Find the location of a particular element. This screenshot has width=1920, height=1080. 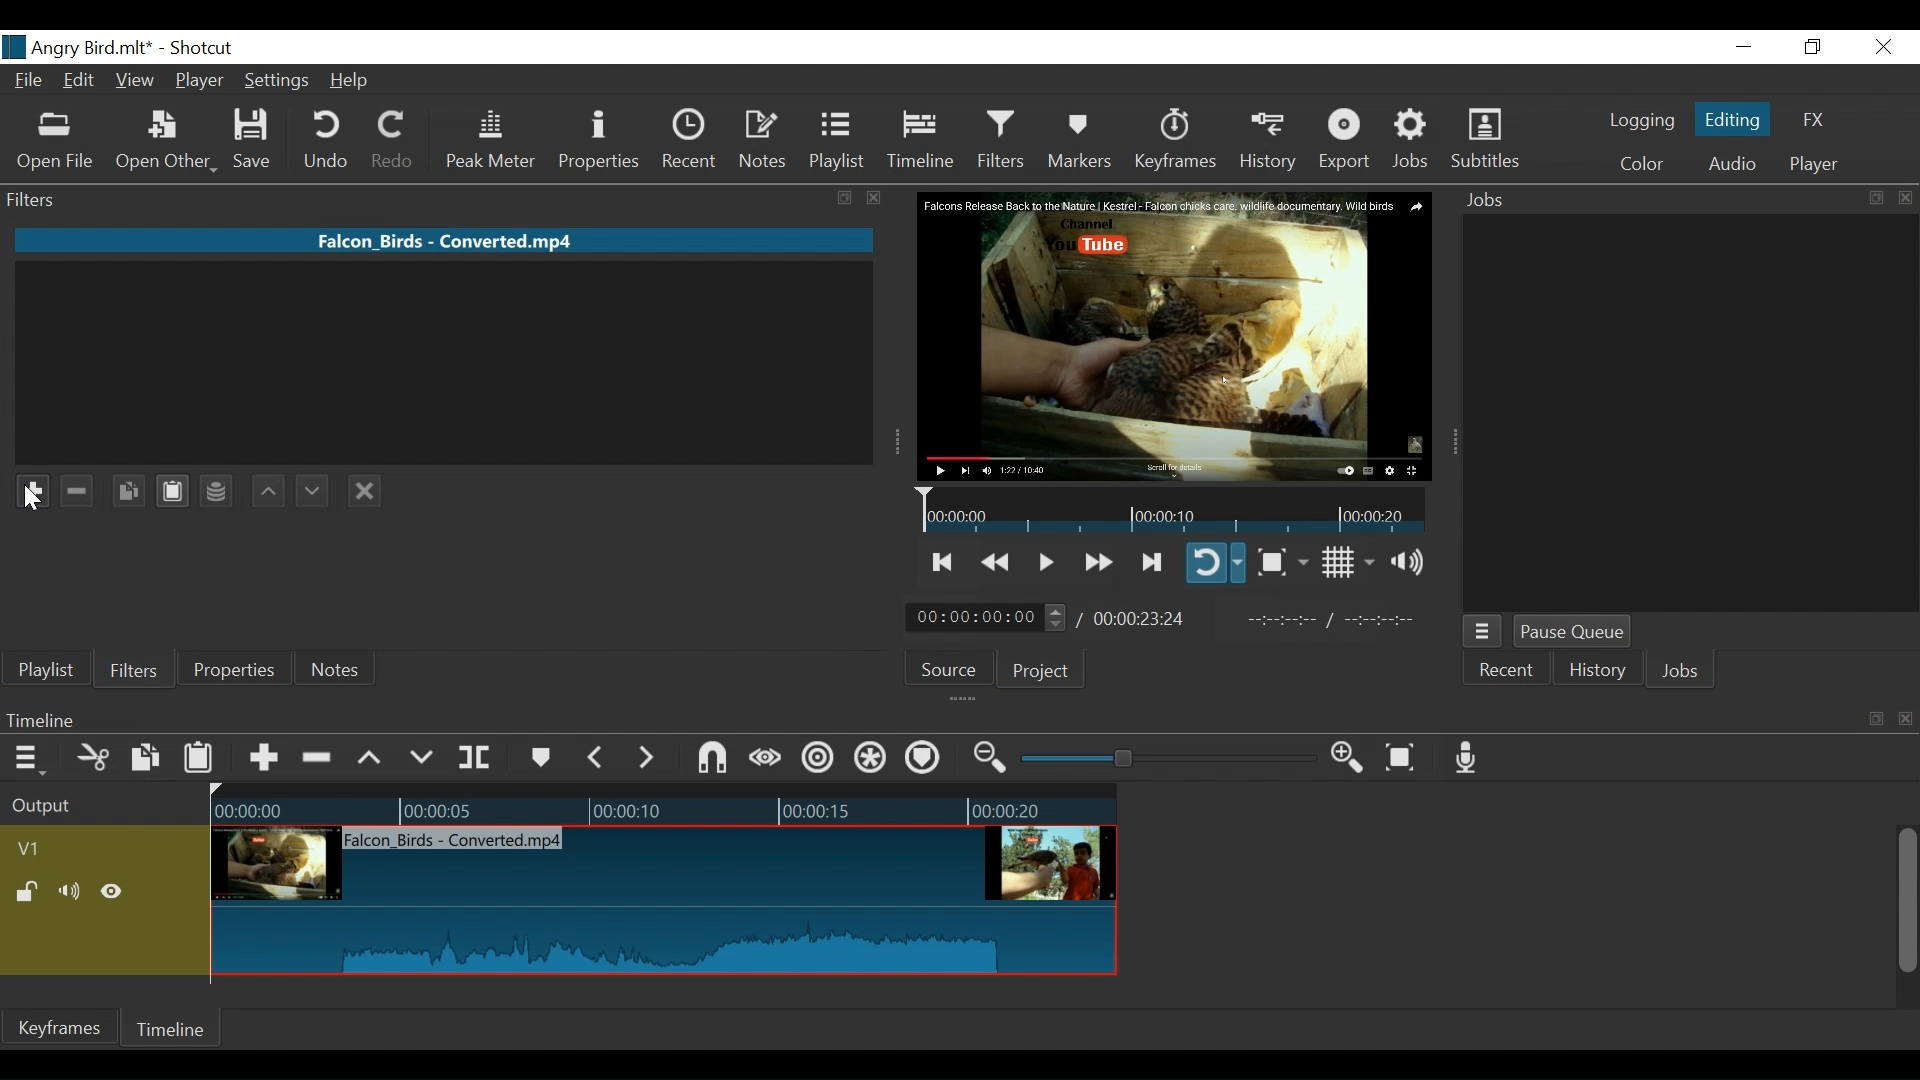

Zoom slider is located at coordinates (1172, 758).